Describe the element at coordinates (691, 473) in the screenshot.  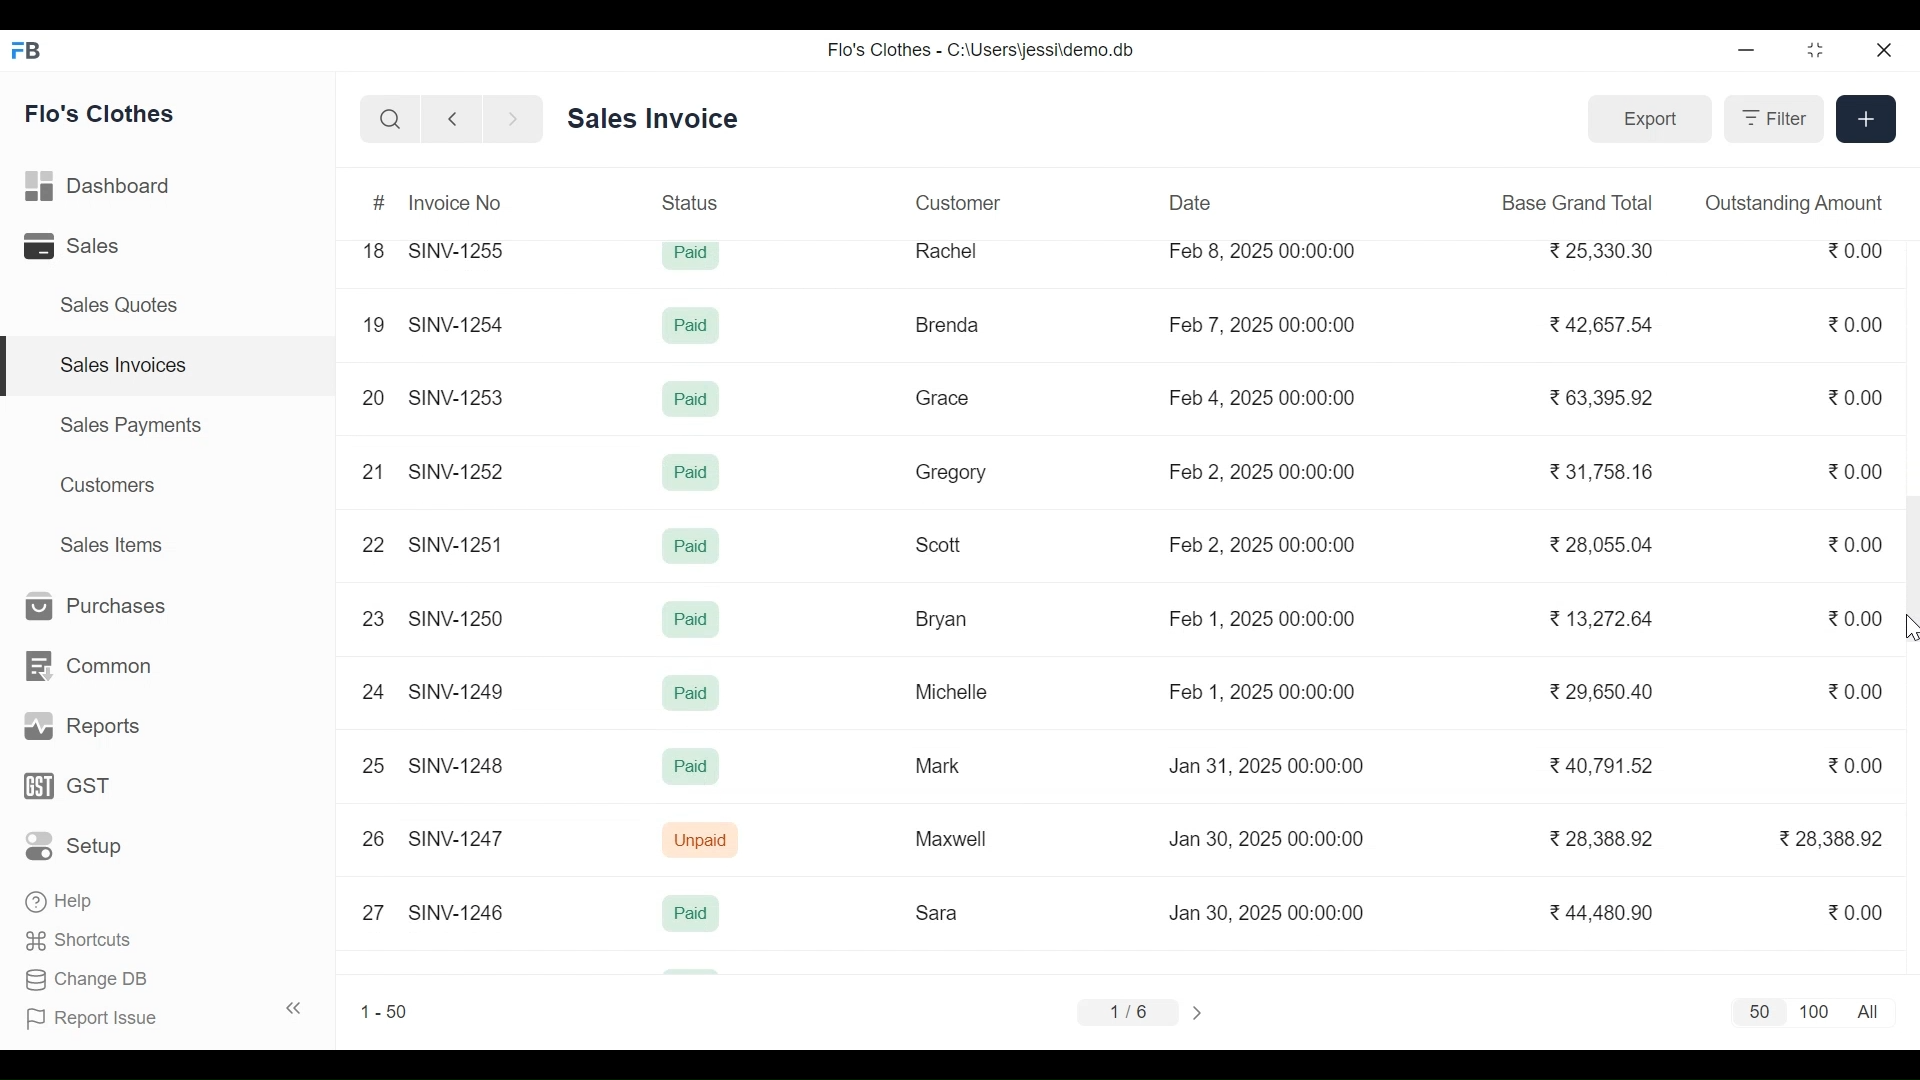
I see `Paid` at that location.